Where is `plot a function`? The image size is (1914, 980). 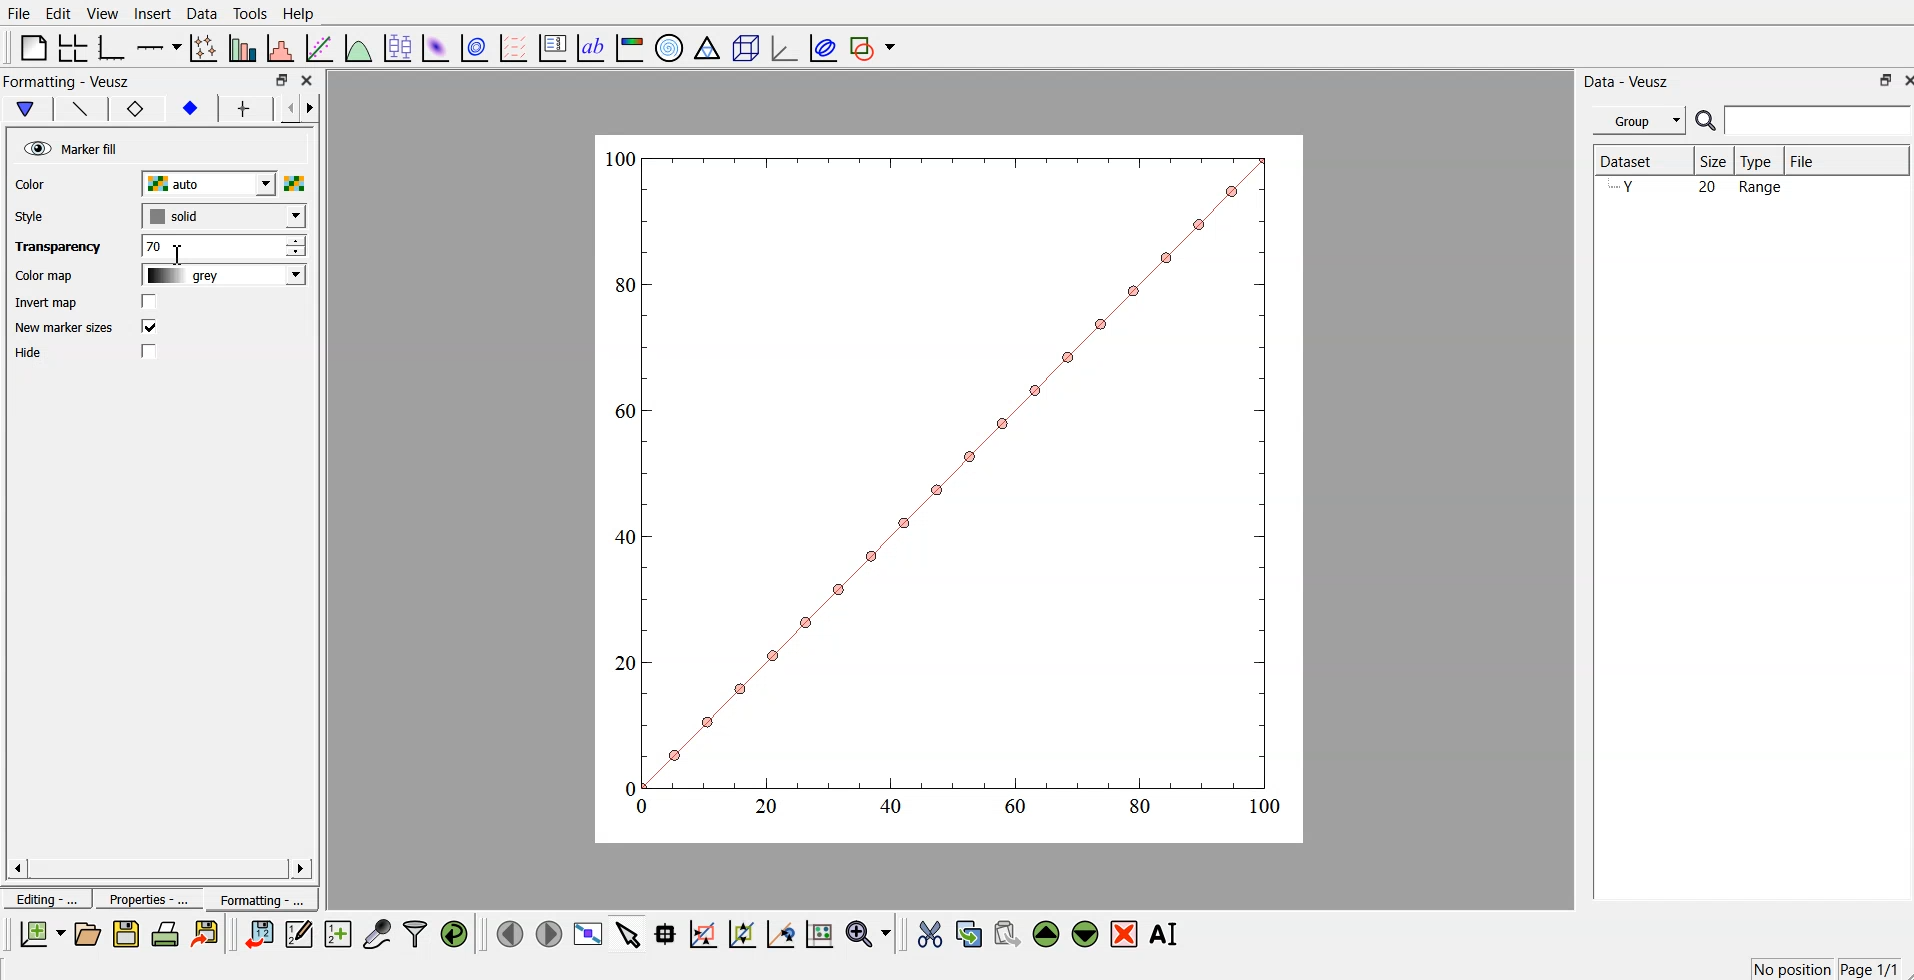
plot a function is located at coordinates (359, 47).